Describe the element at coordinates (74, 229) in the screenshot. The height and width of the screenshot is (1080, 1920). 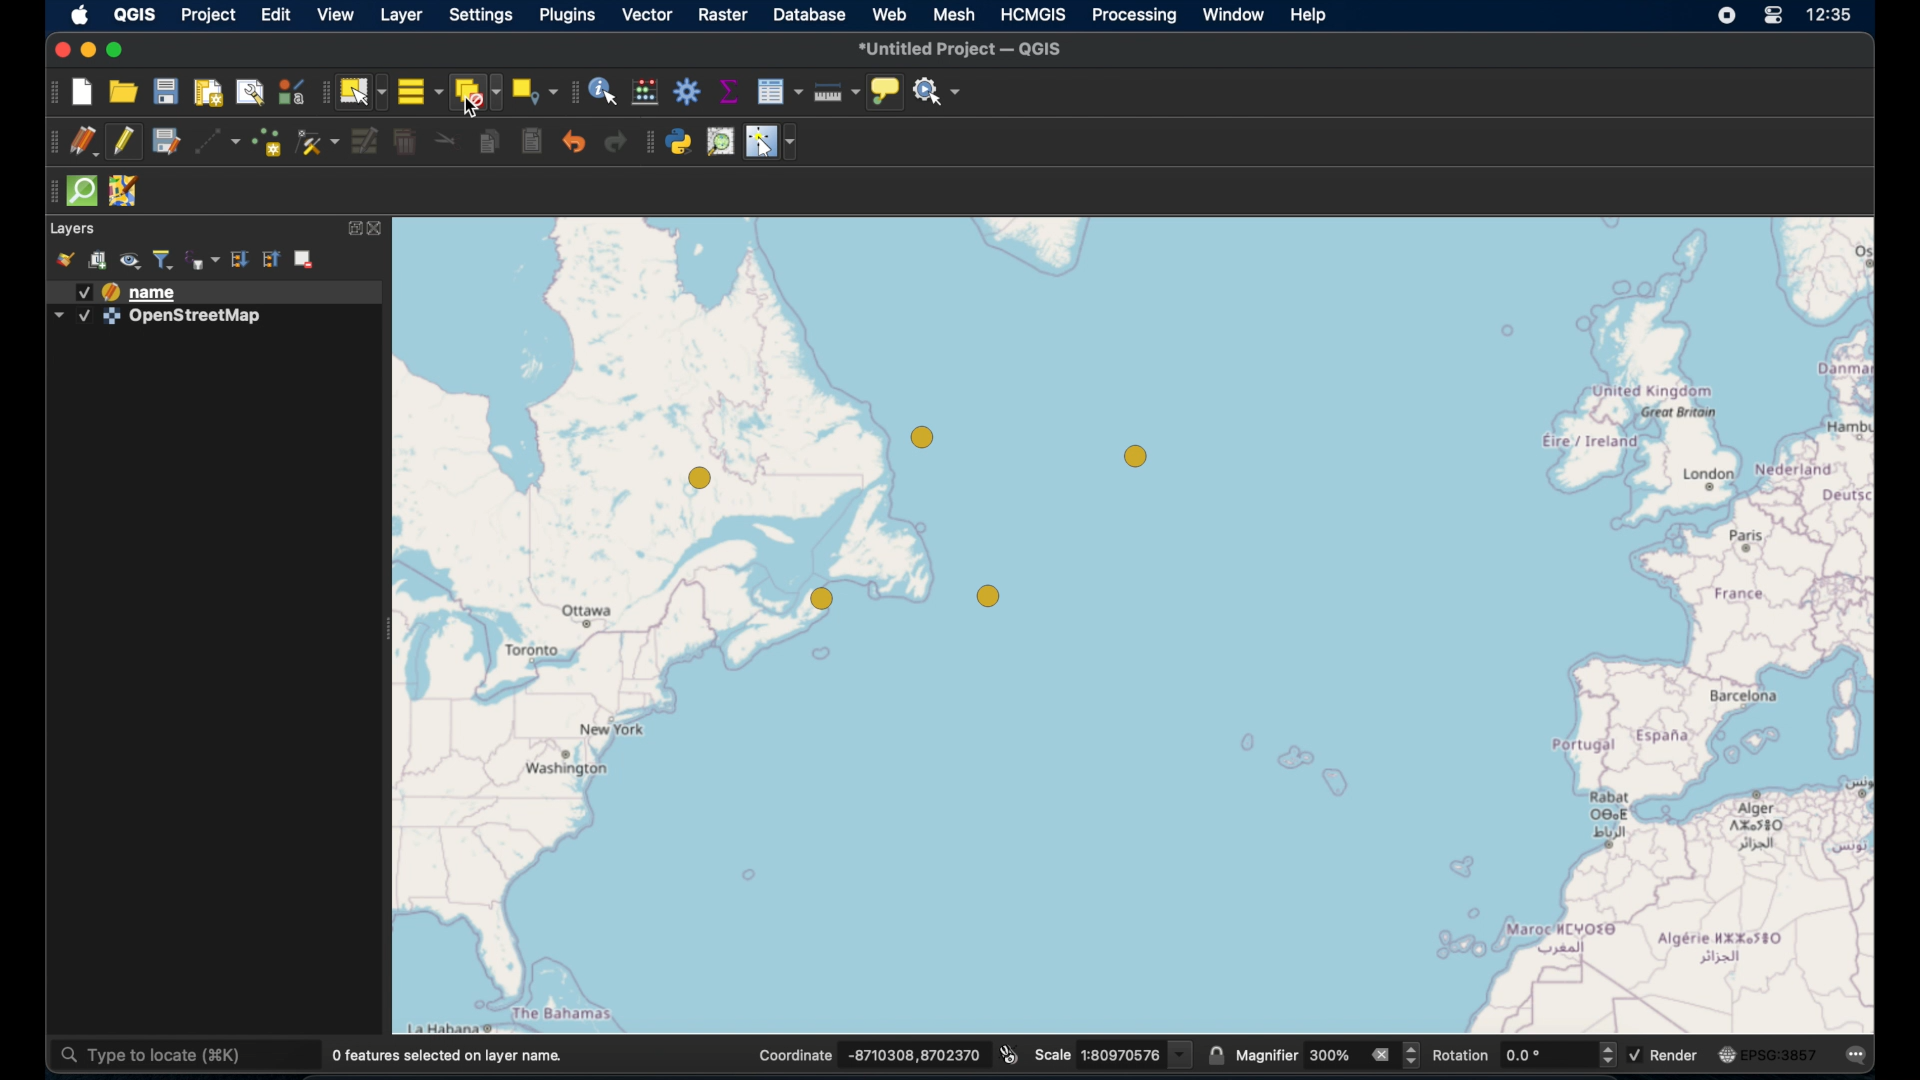
I see `layers` at that location.